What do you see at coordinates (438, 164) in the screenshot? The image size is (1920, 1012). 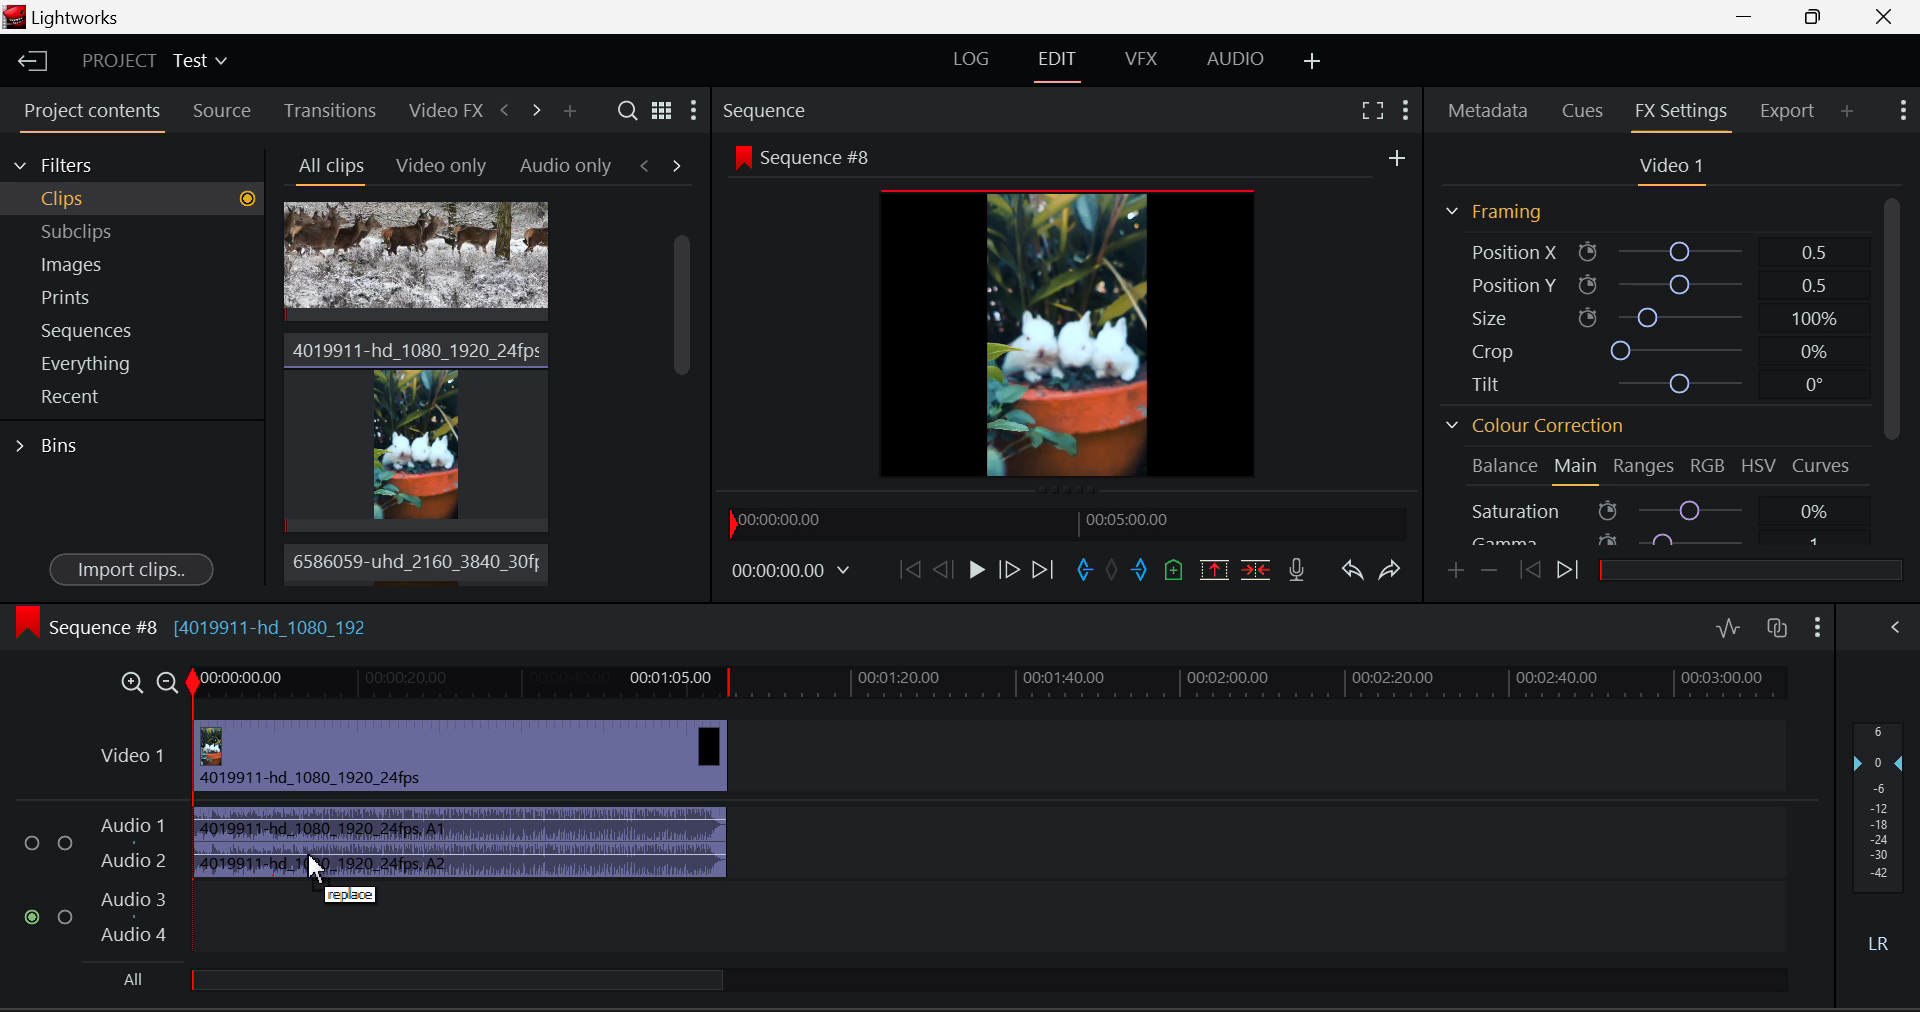 I see `Video only` at bounding box center [438, 164].